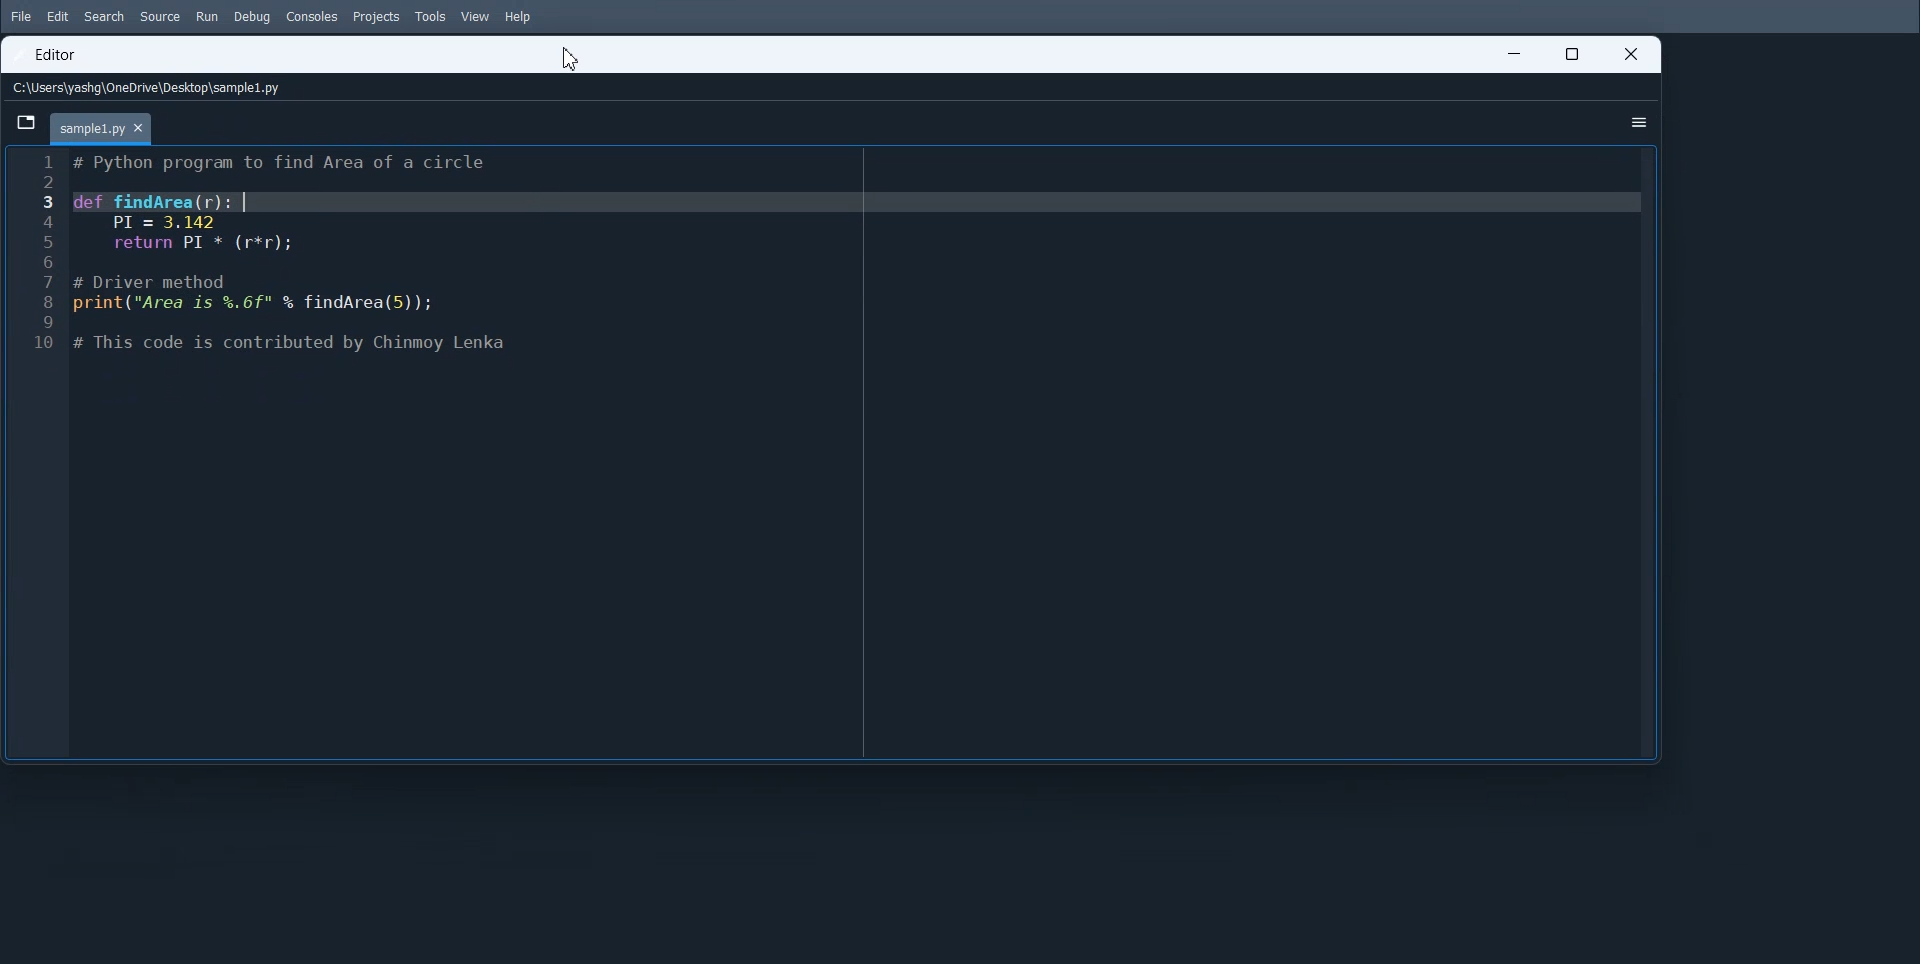 The image size is (1920, 964). I want to click on Tools, so click(431, 16).